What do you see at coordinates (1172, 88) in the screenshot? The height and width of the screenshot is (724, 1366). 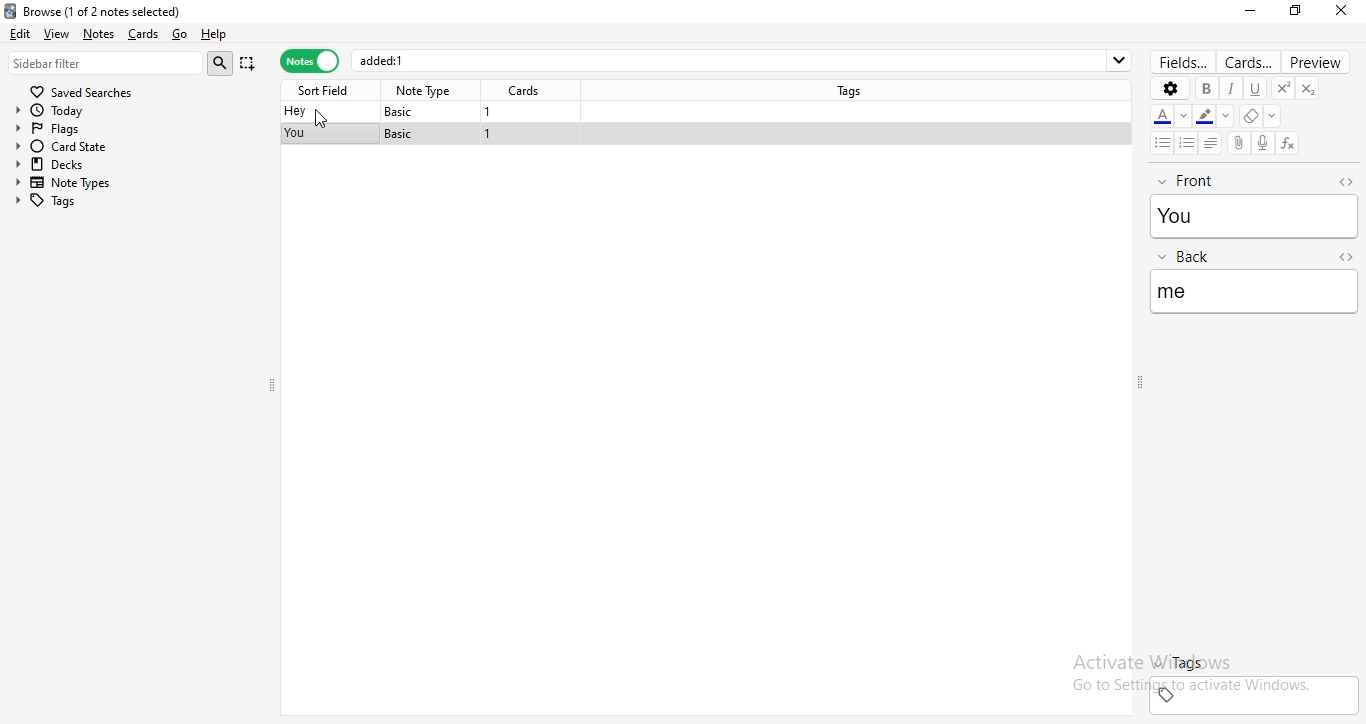 I see `settings` at bounding box center [1172, 88].